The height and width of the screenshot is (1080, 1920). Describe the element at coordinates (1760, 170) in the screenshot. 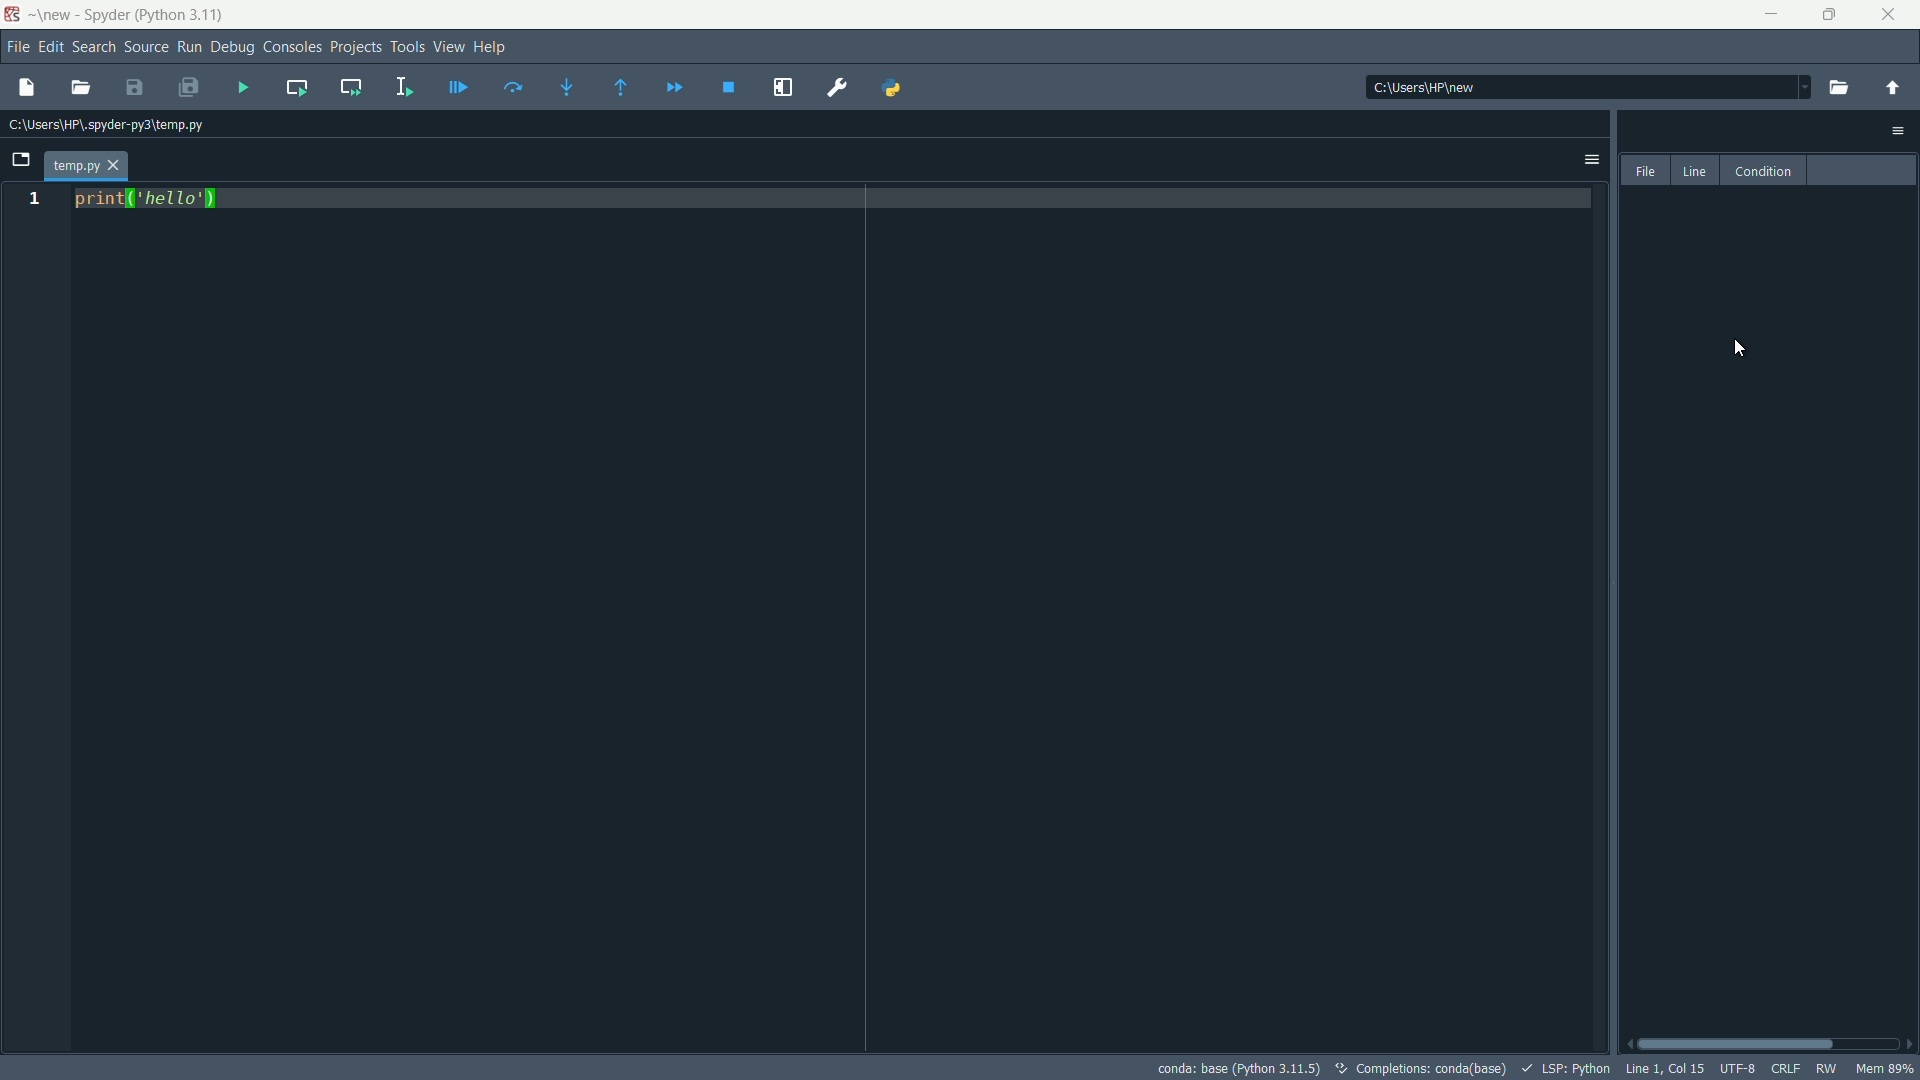

I see `condition` at that location.